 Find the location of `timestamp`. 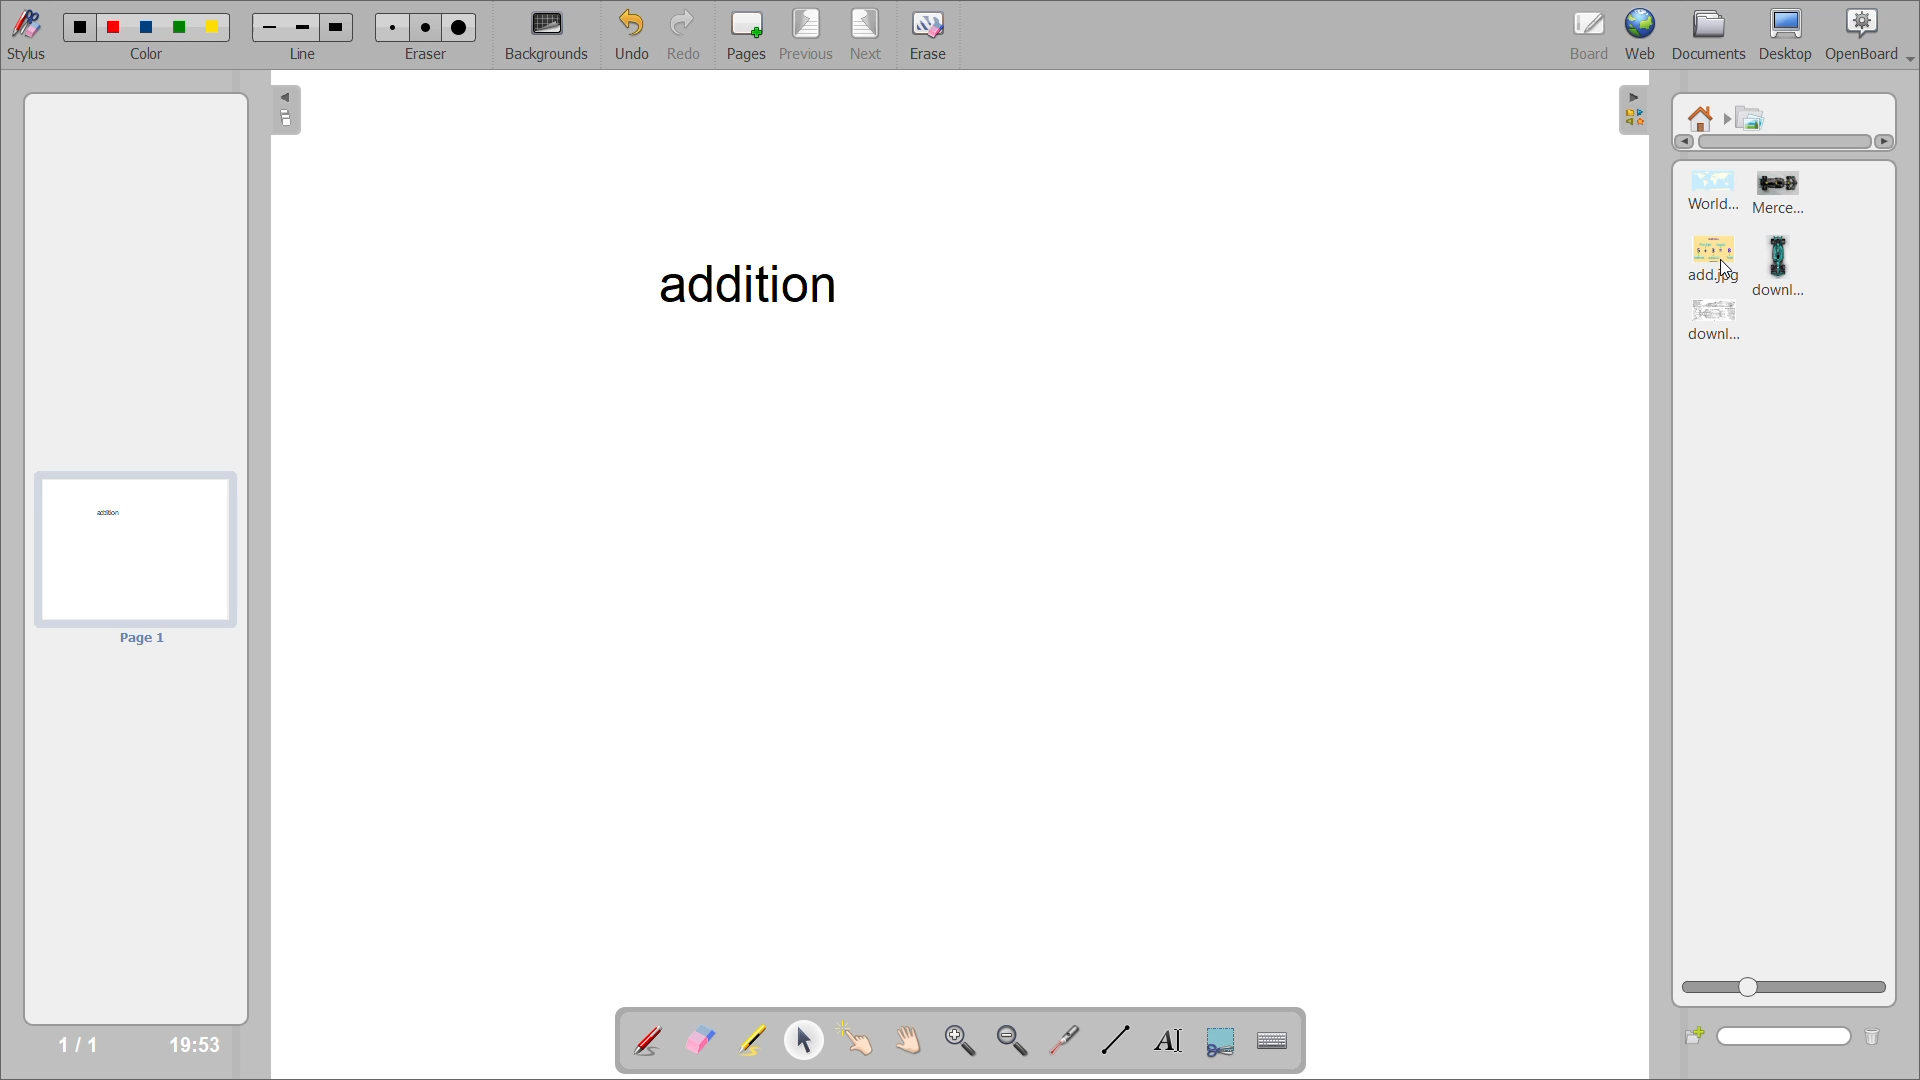

timestamp is located at coordinates (197, 1041).